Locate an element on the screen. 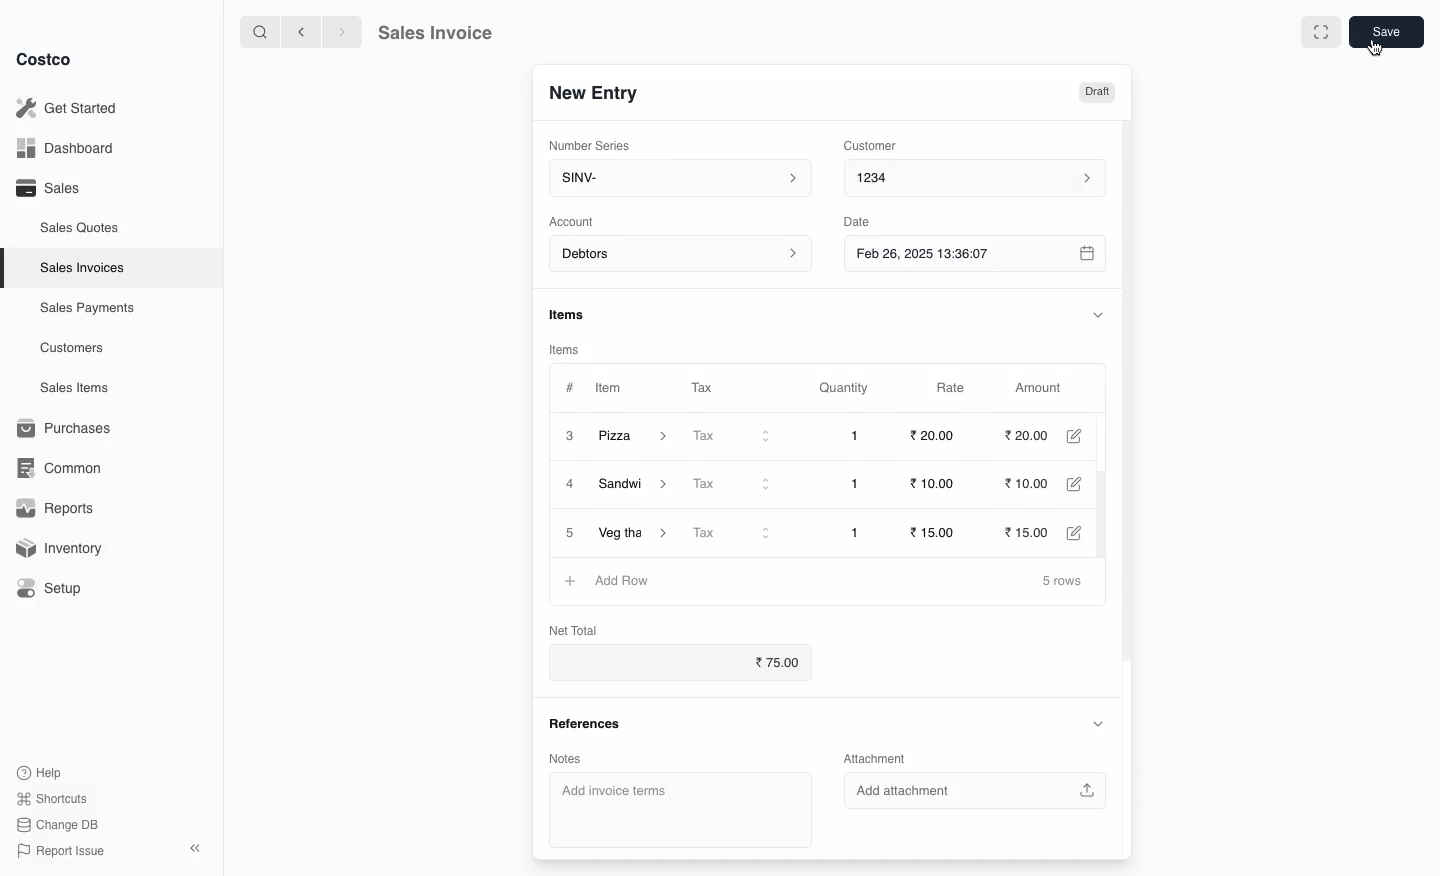 The image size is (1440, 876). Purchases is located at coordinates (69, 428).